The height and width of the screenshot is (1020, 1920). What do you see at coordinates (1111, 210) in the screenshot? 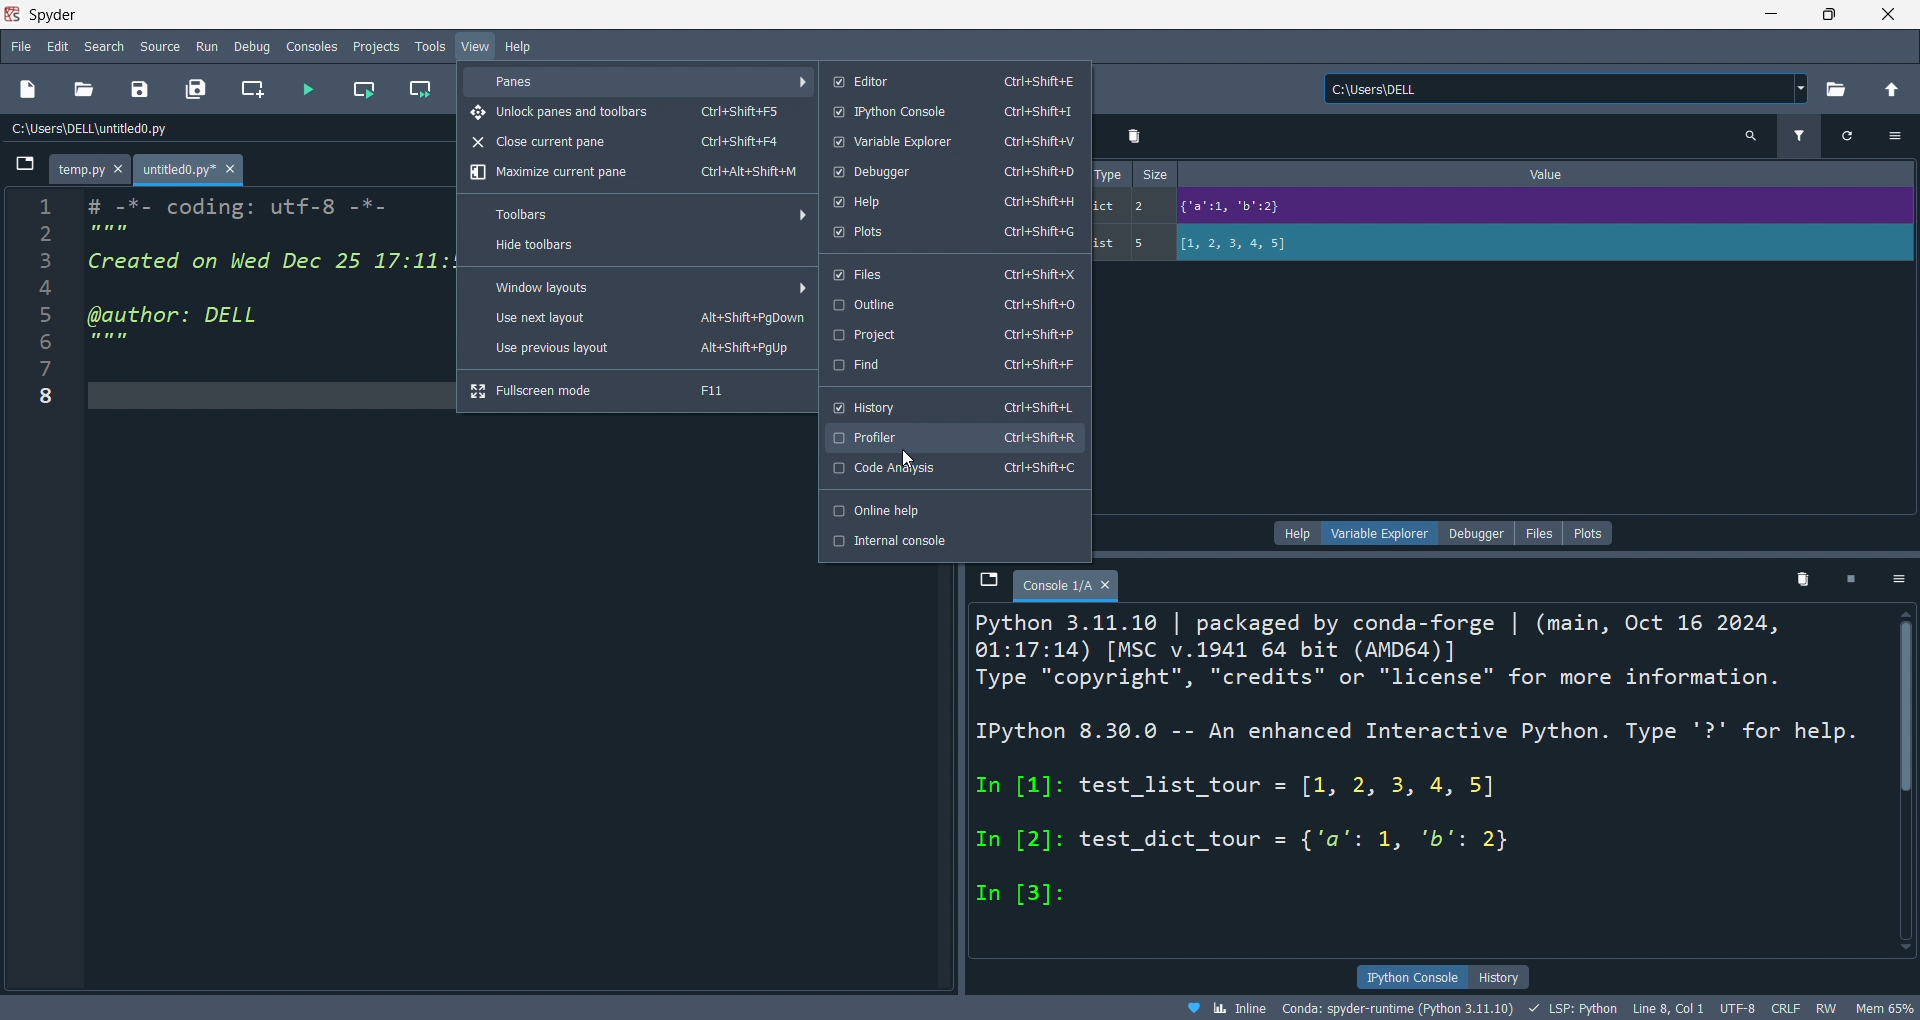
I see `type` at bounding box center [1111, 210].